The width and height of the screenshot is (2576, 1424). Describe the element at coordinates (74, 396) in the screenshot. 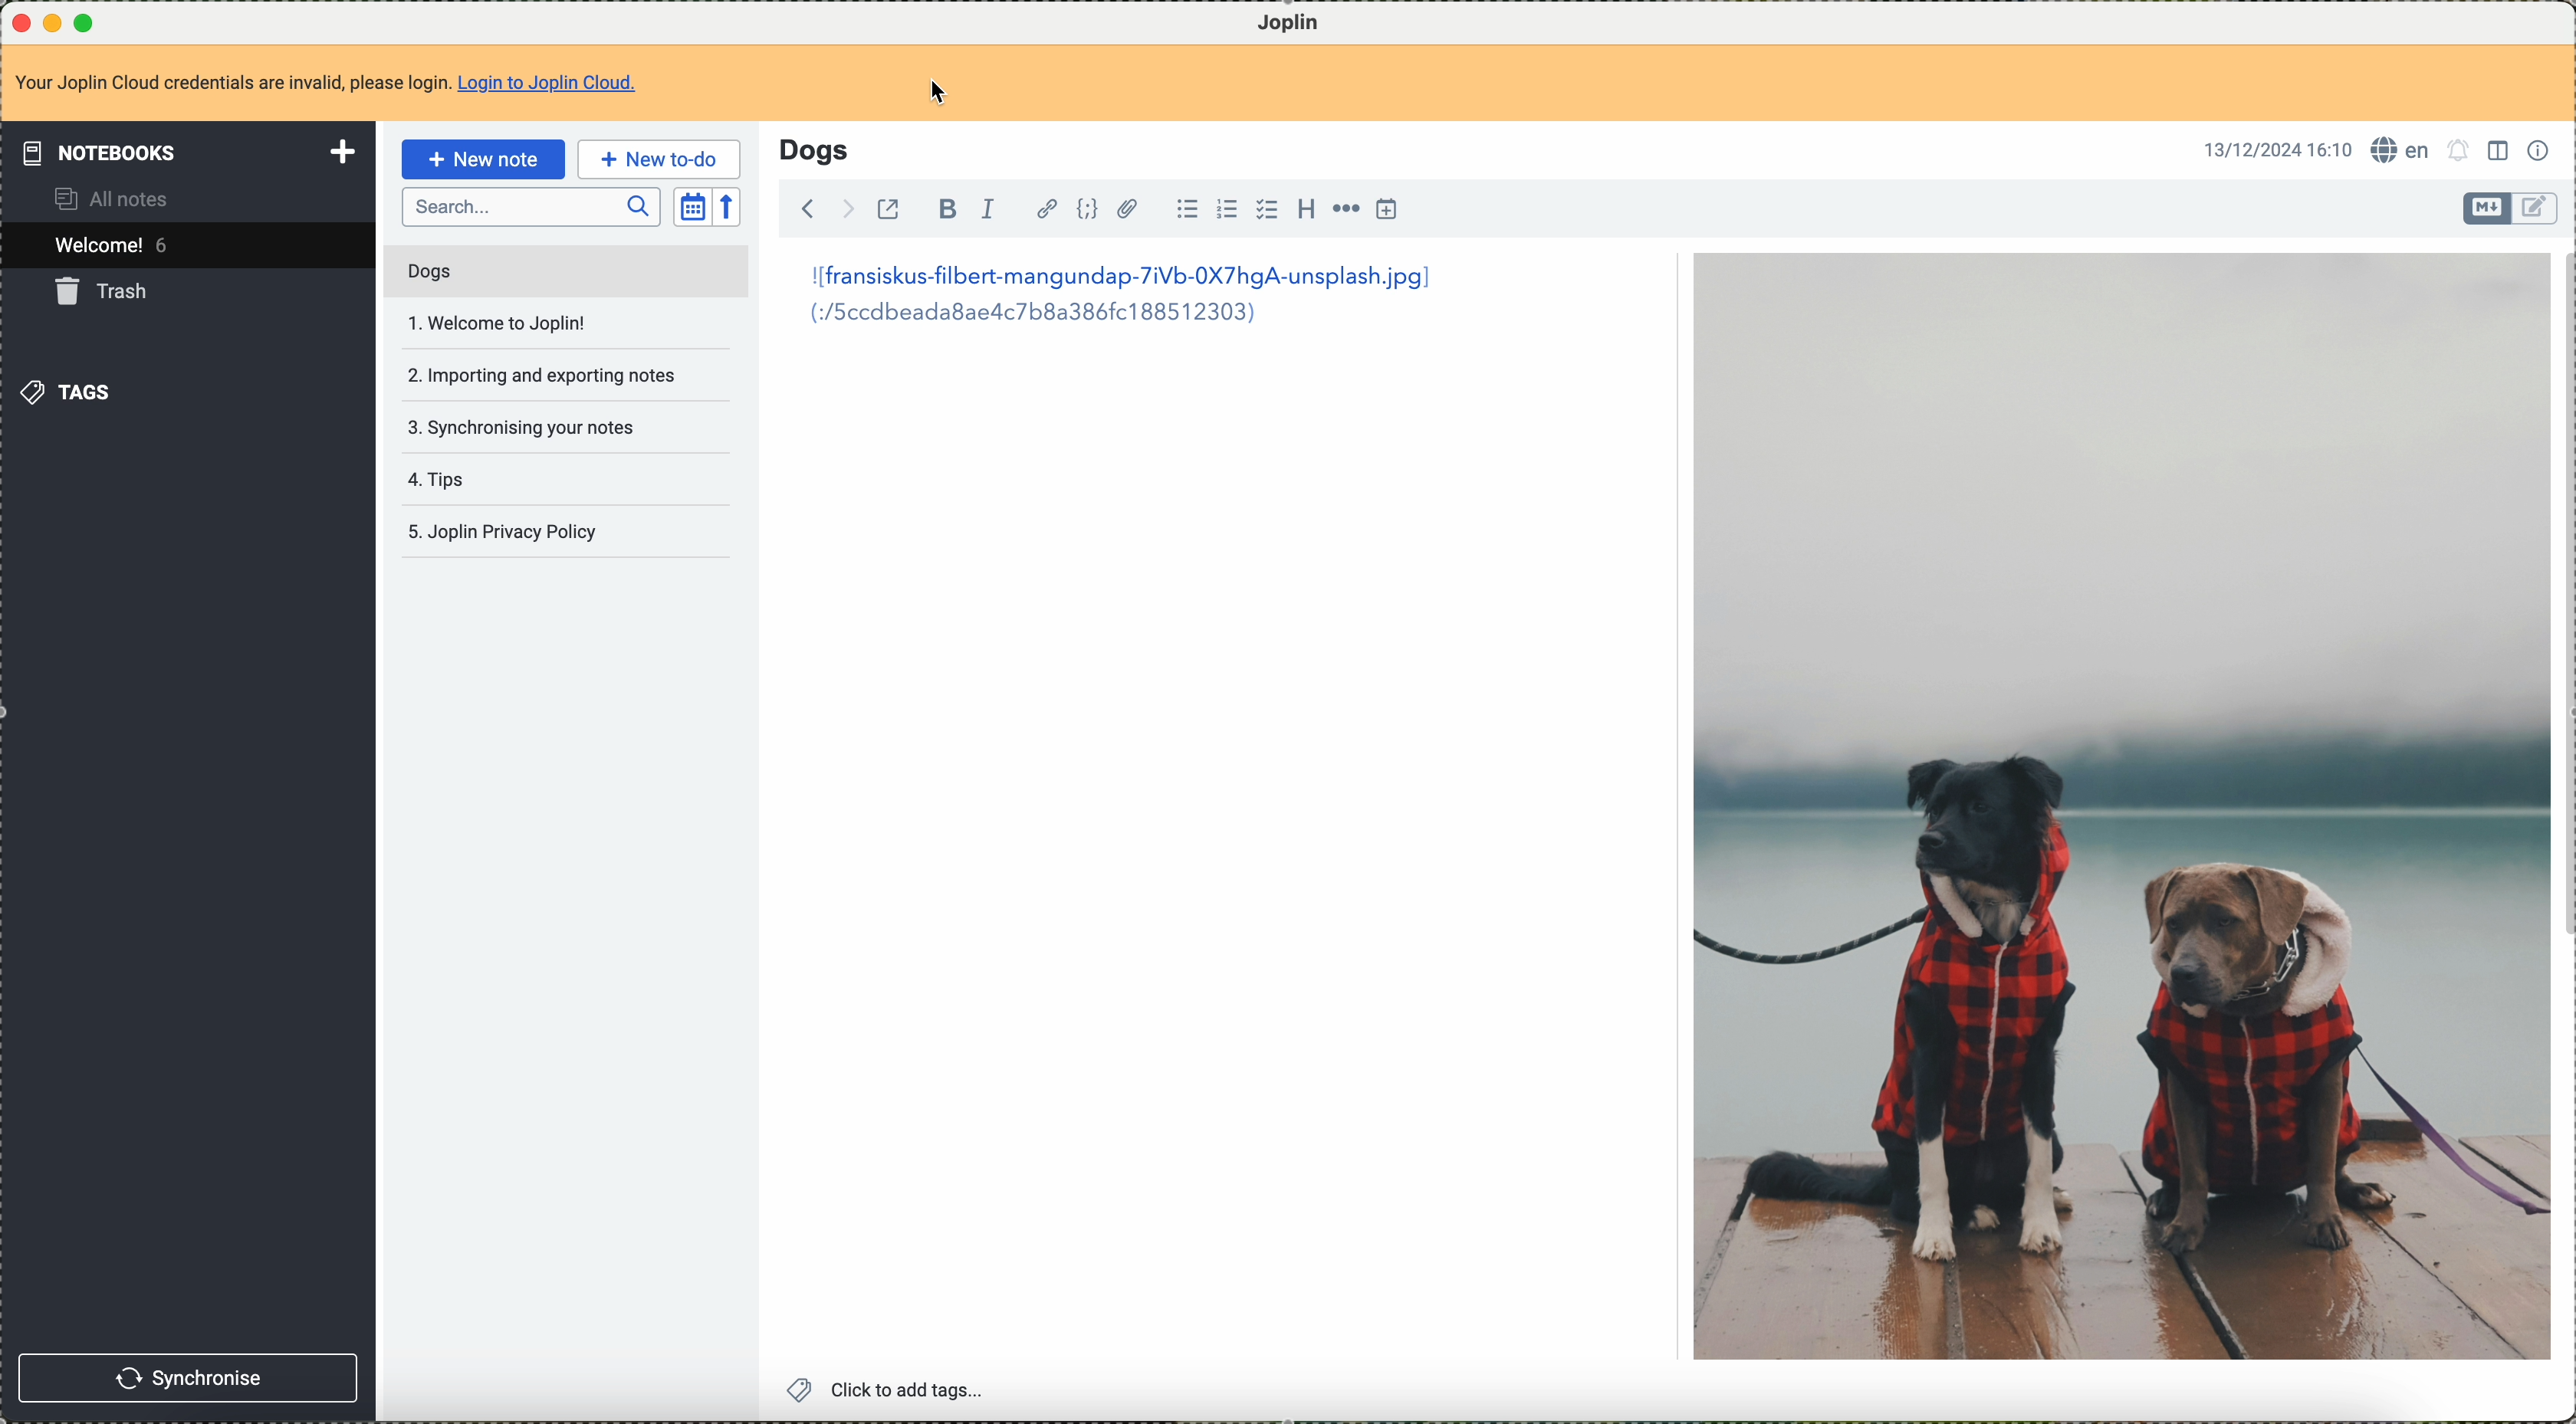

I see `tags` at that location.